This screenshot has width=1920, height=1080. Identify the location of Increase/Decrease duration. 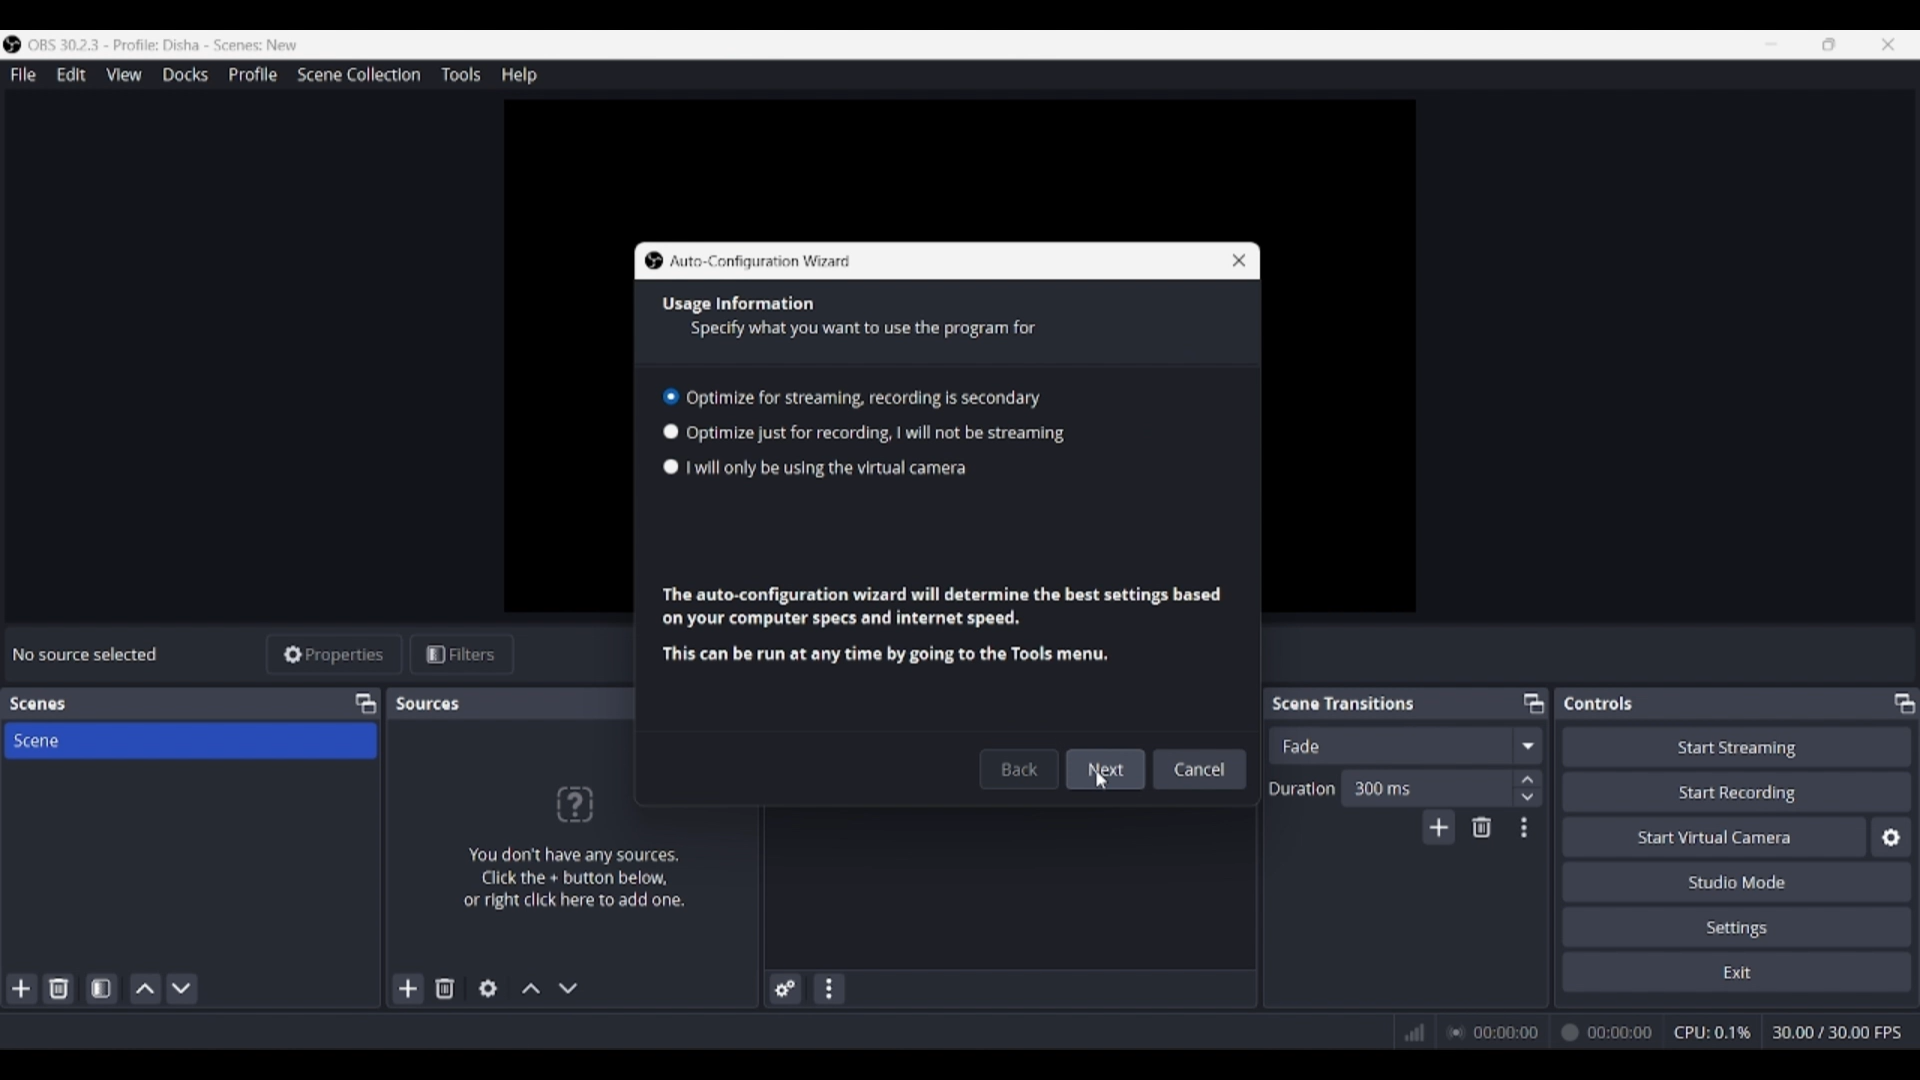
(1529, 787).